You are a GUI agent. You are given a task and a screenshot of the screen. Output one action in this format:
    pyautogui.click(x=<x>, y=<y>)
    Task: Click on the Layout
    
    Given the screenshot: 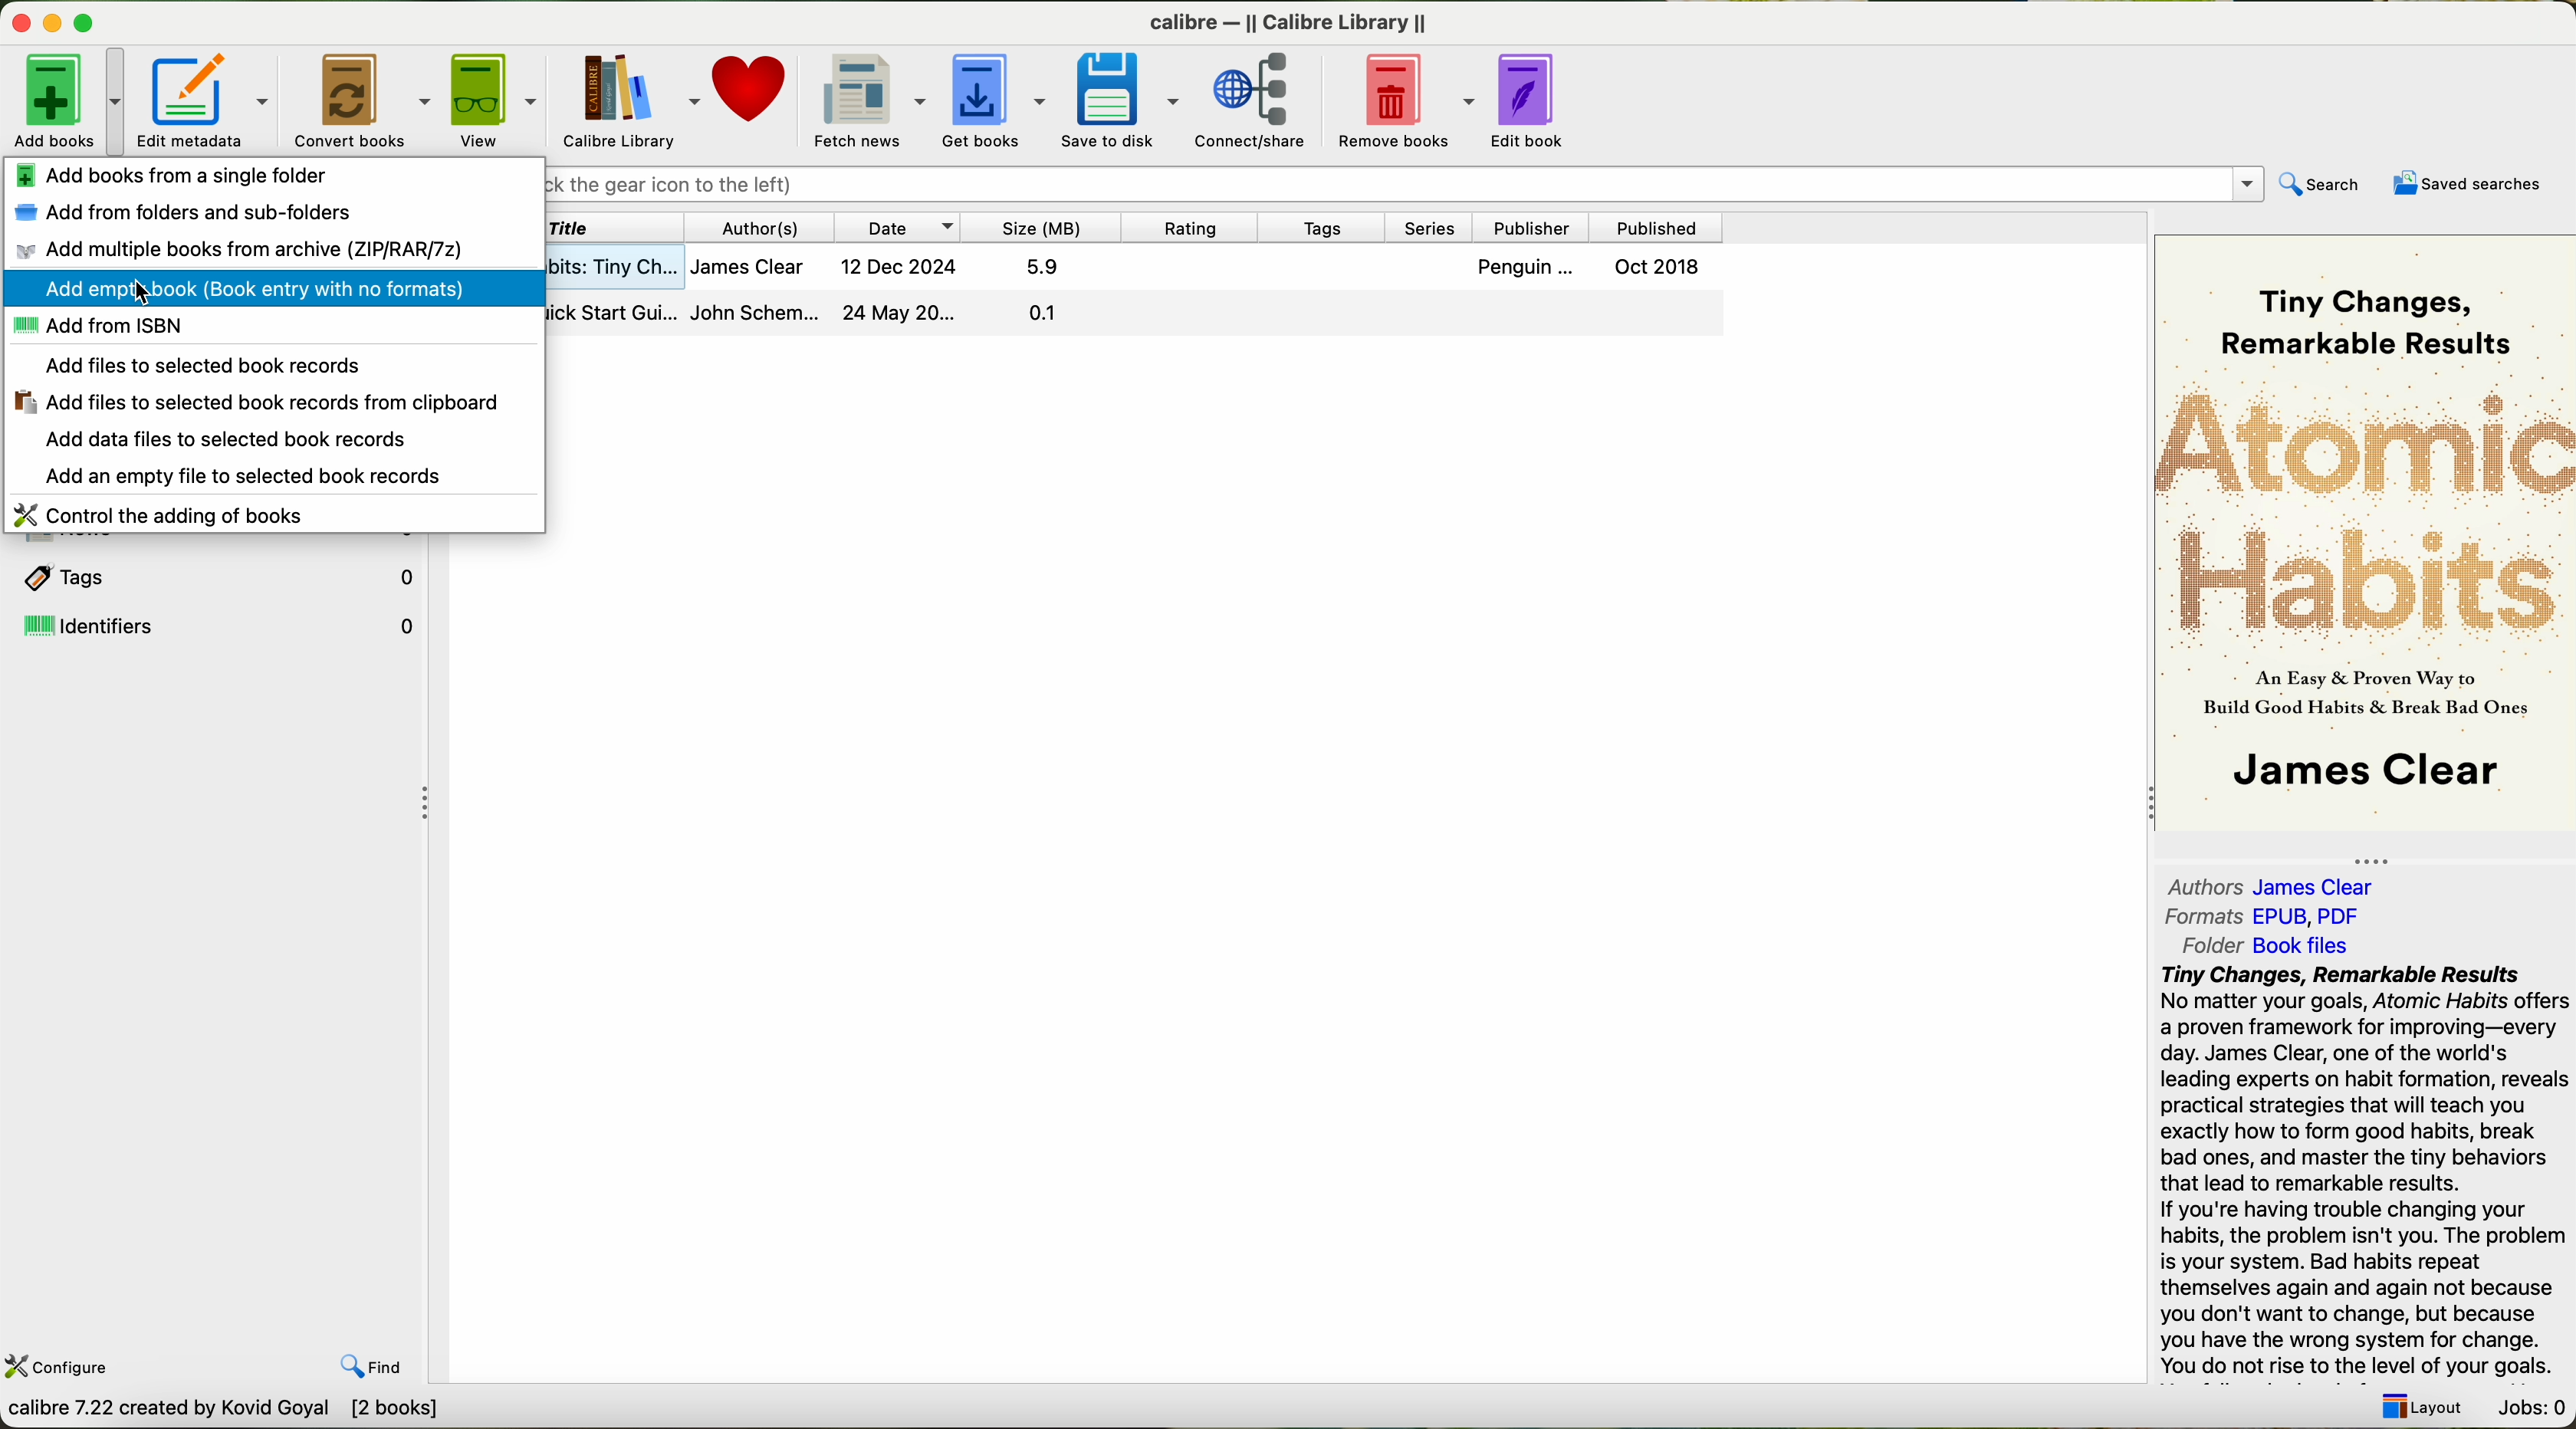 What is the action you would take?
    pyautogui.click(x=2421, y=1408)
    